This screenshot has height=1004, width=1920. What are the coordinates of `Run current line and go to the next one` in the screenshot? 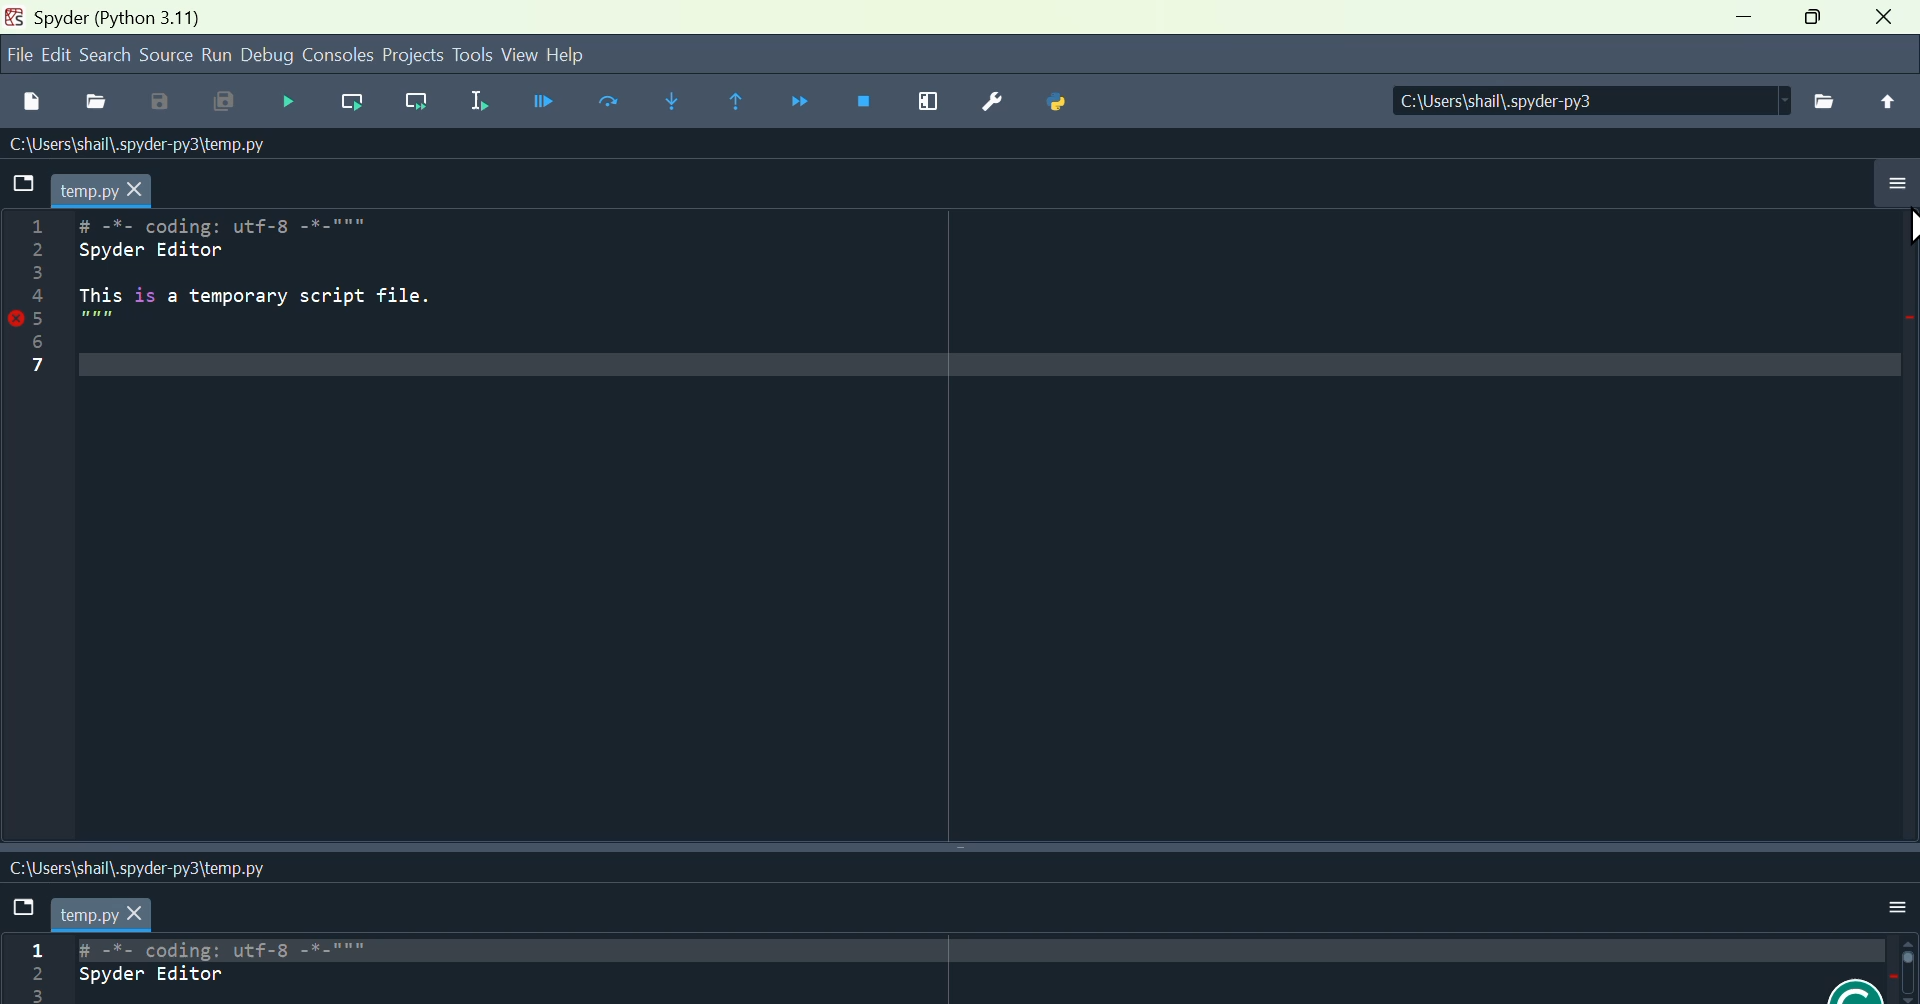 It's located at (415, 105).